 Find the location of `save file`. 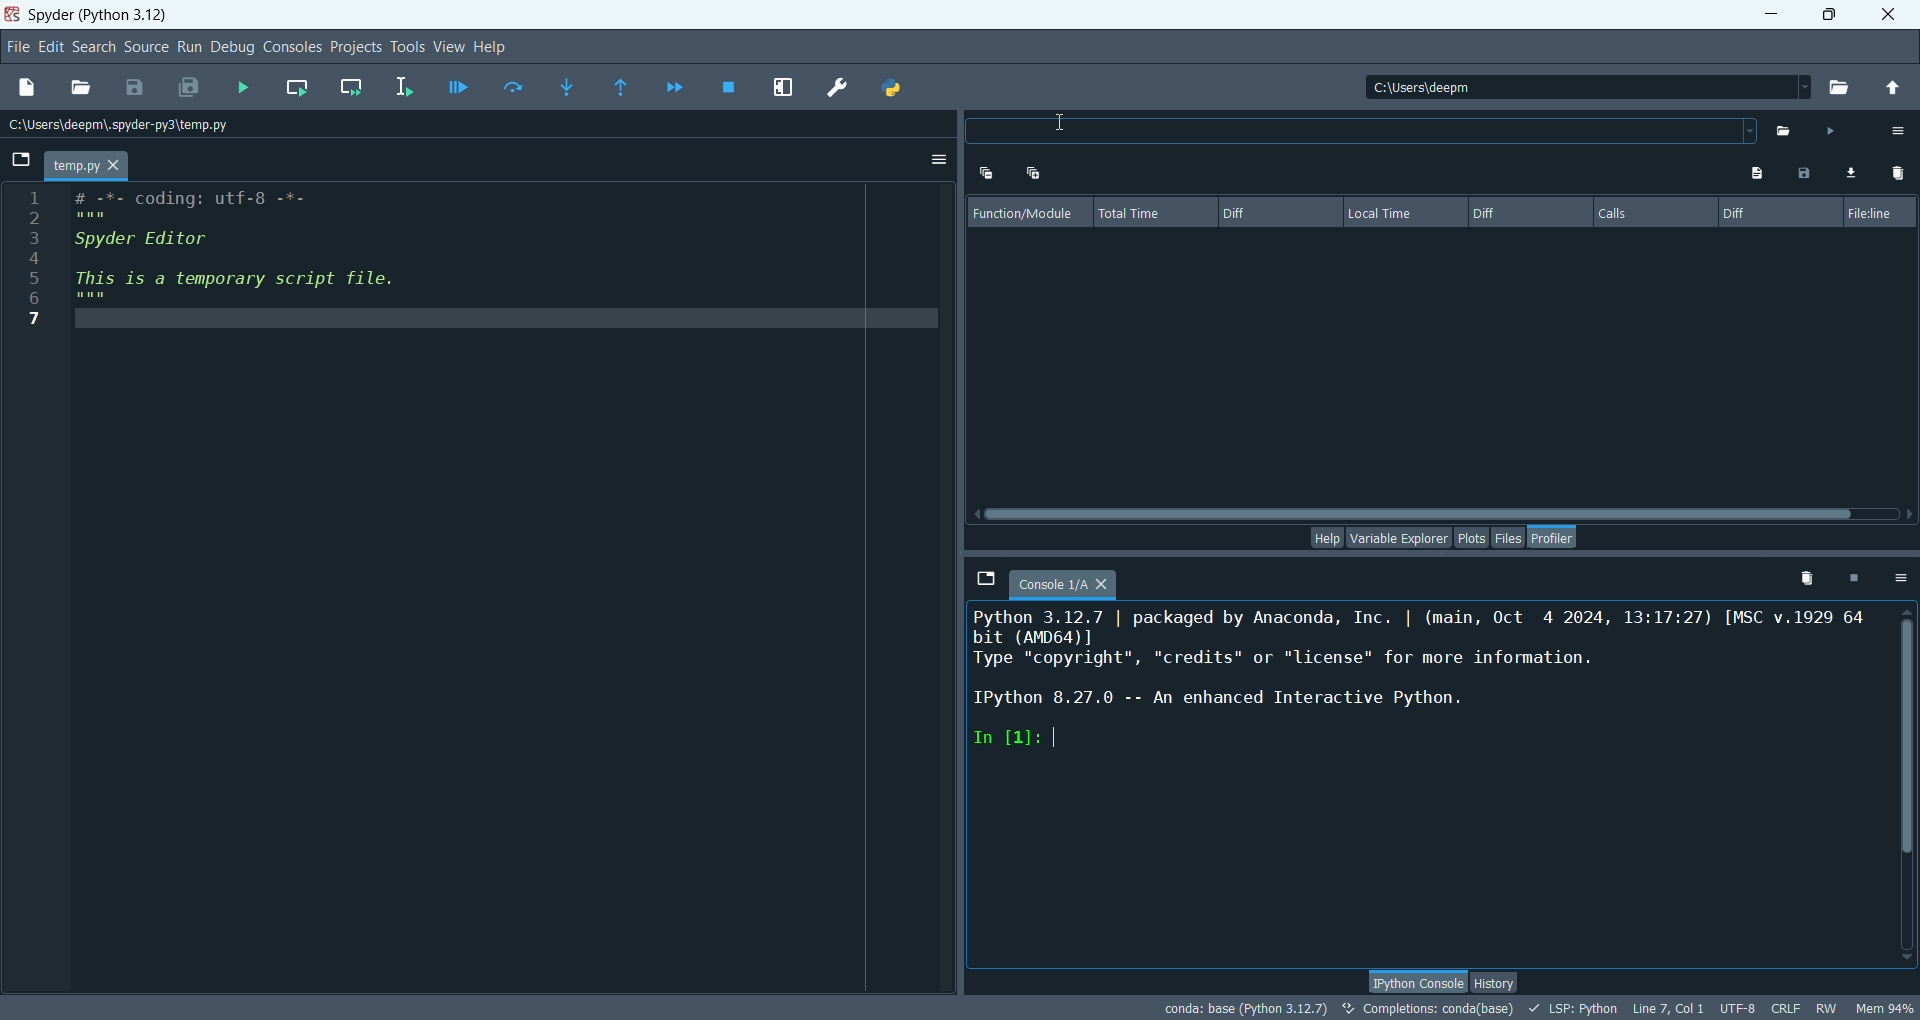

save file is located at coordinates (134, 86).